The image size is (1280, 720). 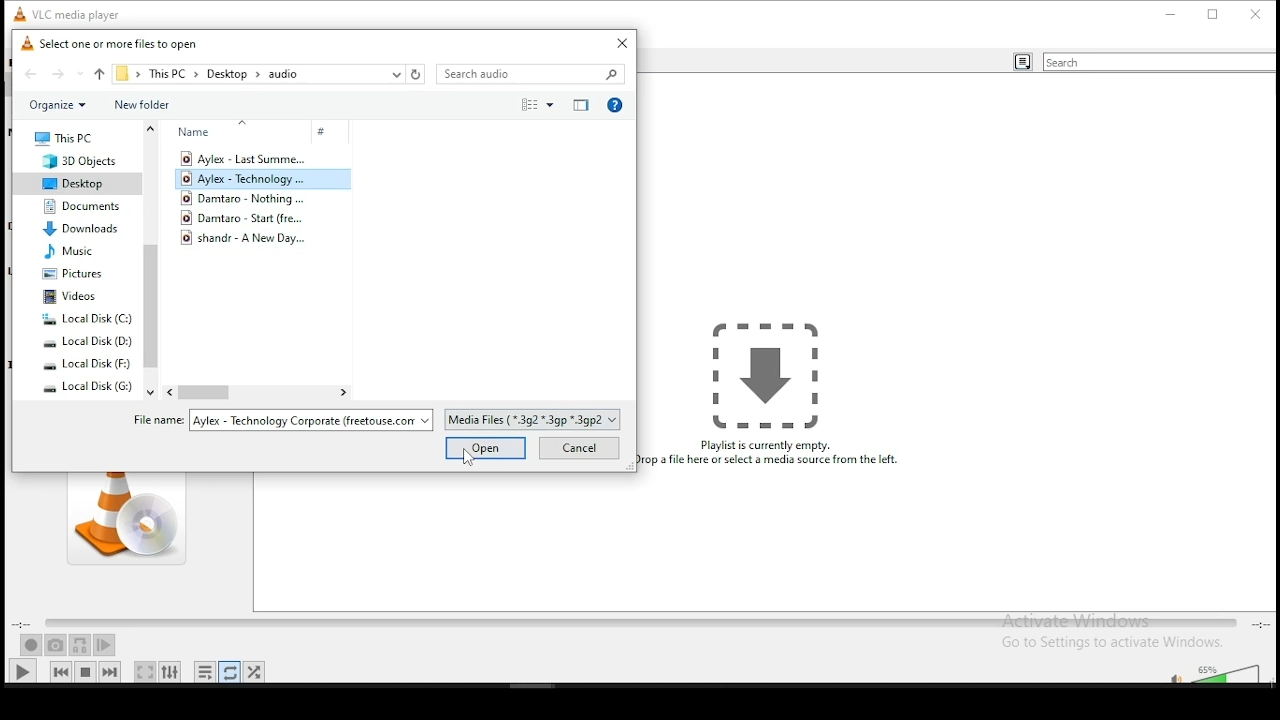 What do you see at coordinates (252, 217) in the screenshot?
I see `damtaro - start (fre` at bounding box center [252, 217].